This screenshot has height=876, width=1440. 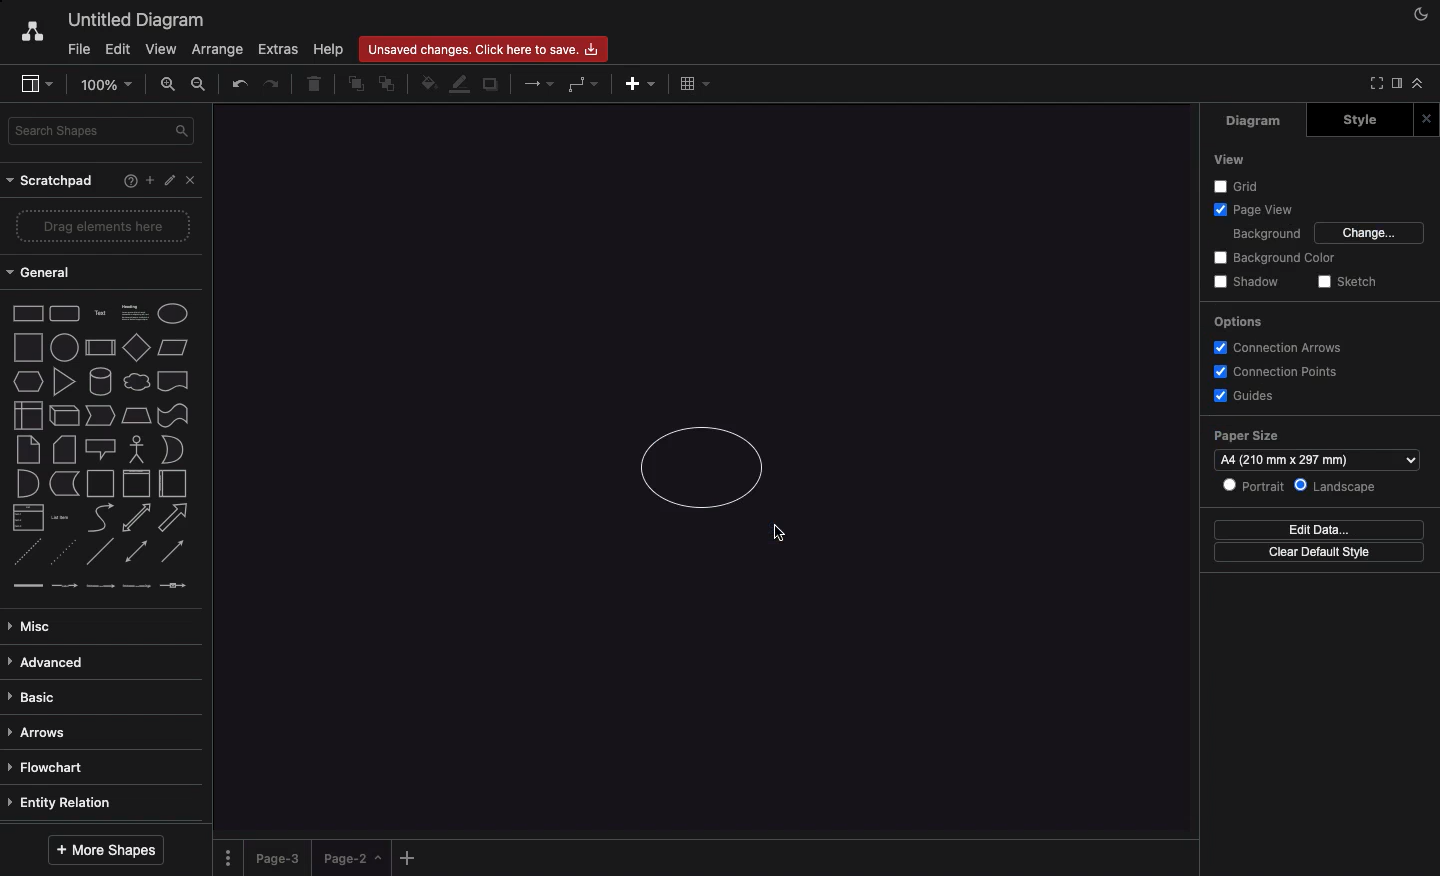 What do you see at coordinates (173, 314) in the screenshot?
I see `Ellipse` at bounding box center [173, 314].